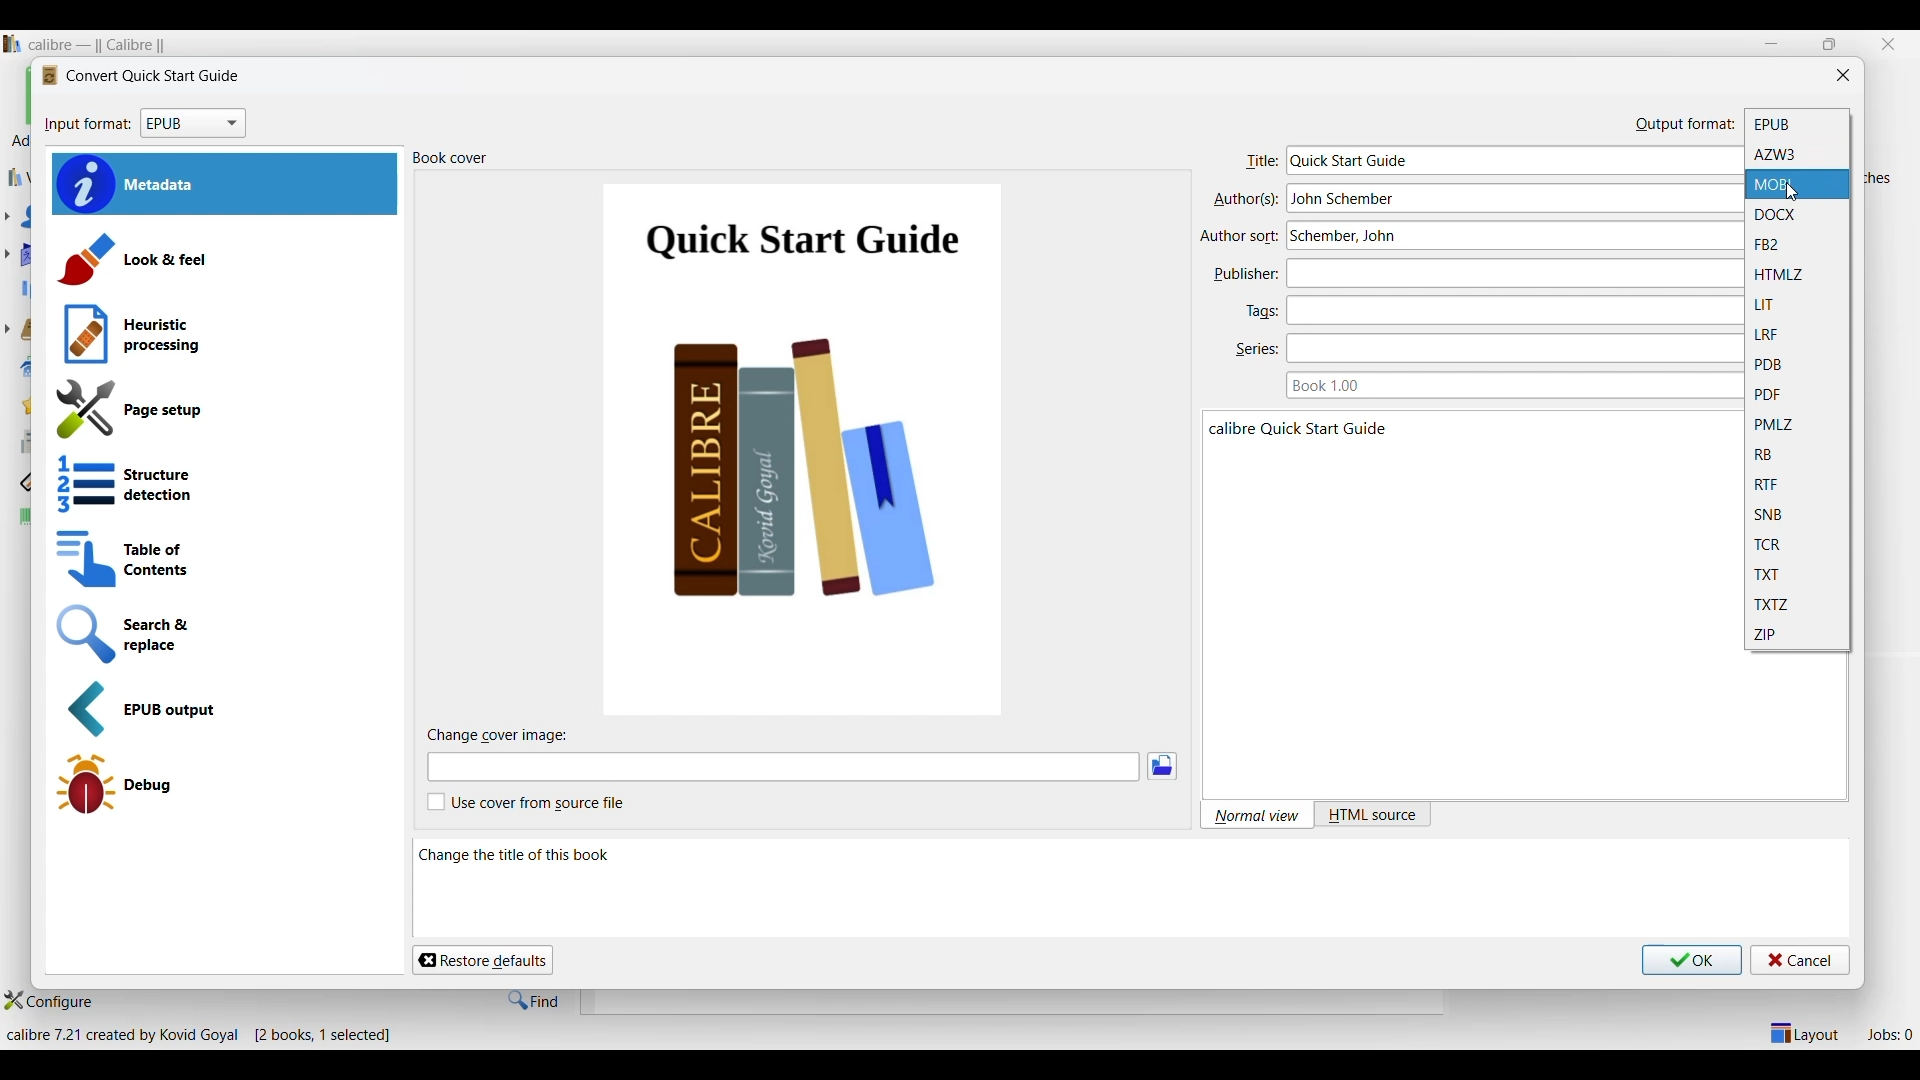 Image resolution: width=1920 pixels, height=1080 pixels. I want to click on Browse image, so click(1162, 766).